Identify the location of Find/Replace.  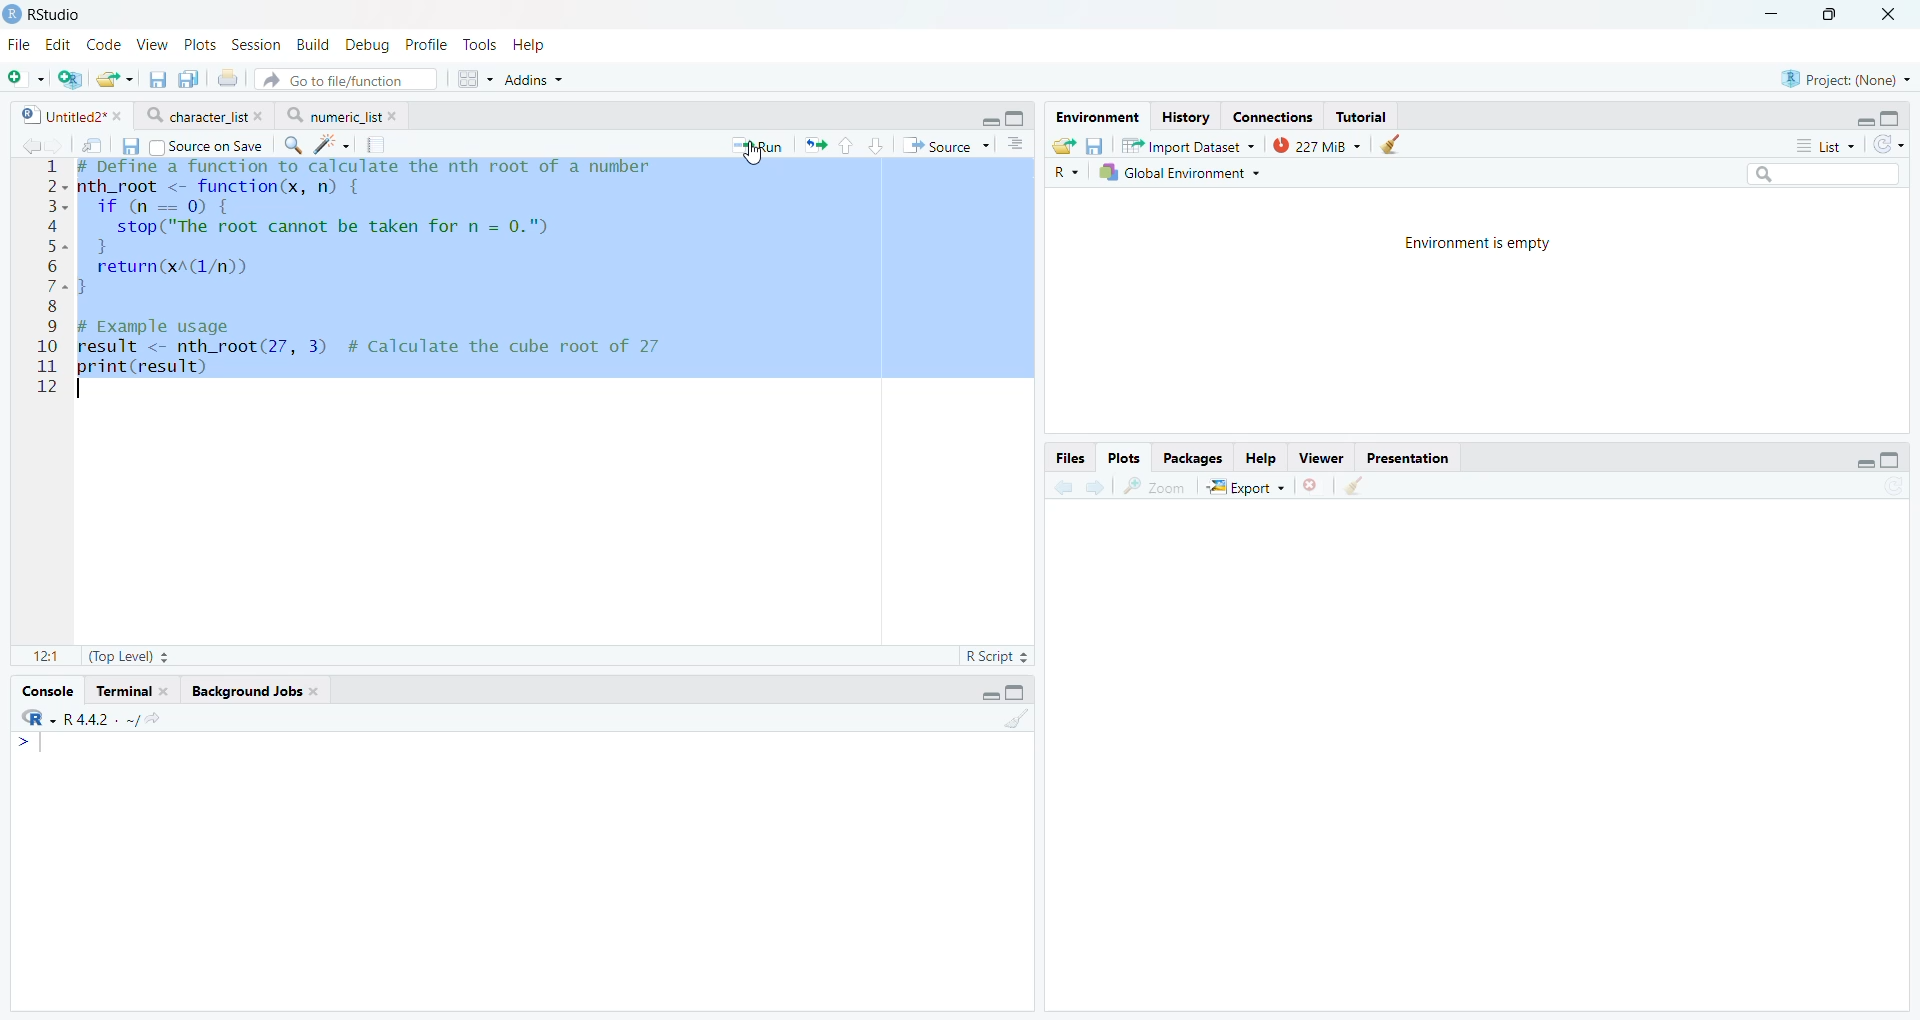
(293, 145).